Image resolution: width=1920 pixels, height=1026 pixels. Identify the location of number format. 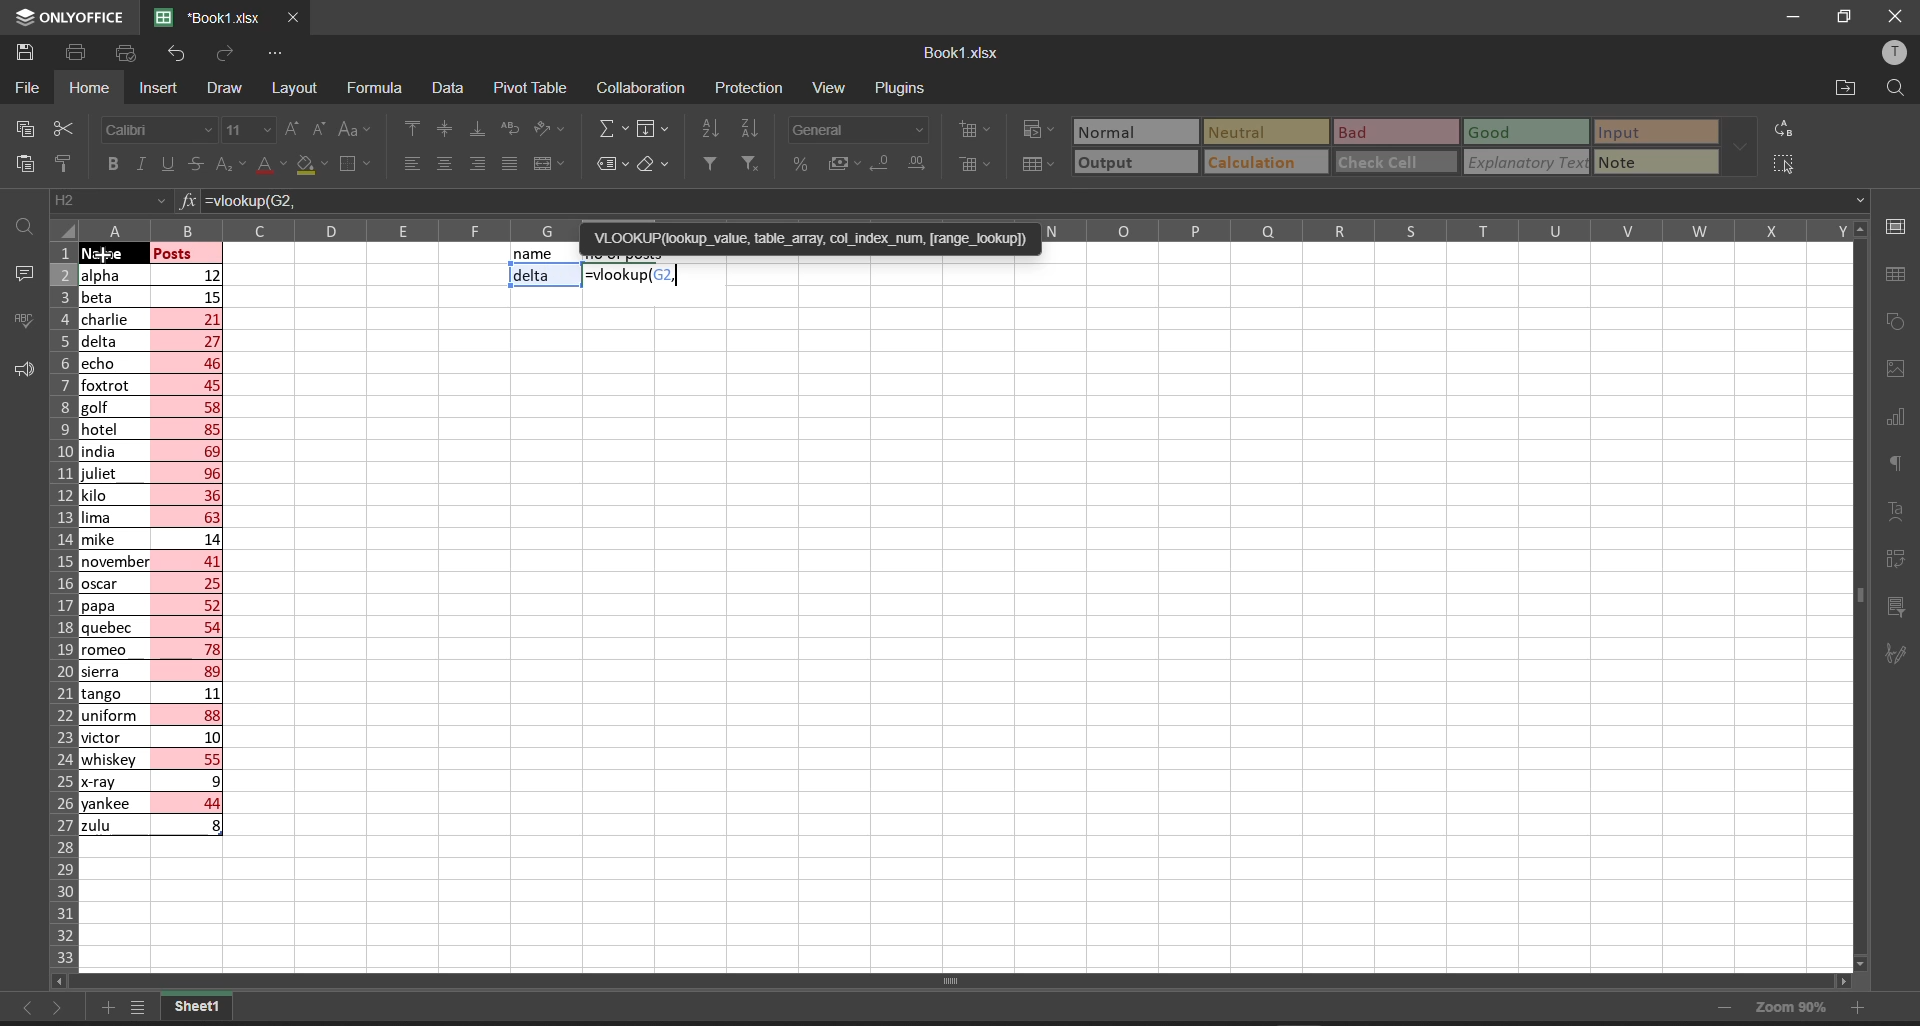
(858, 130).